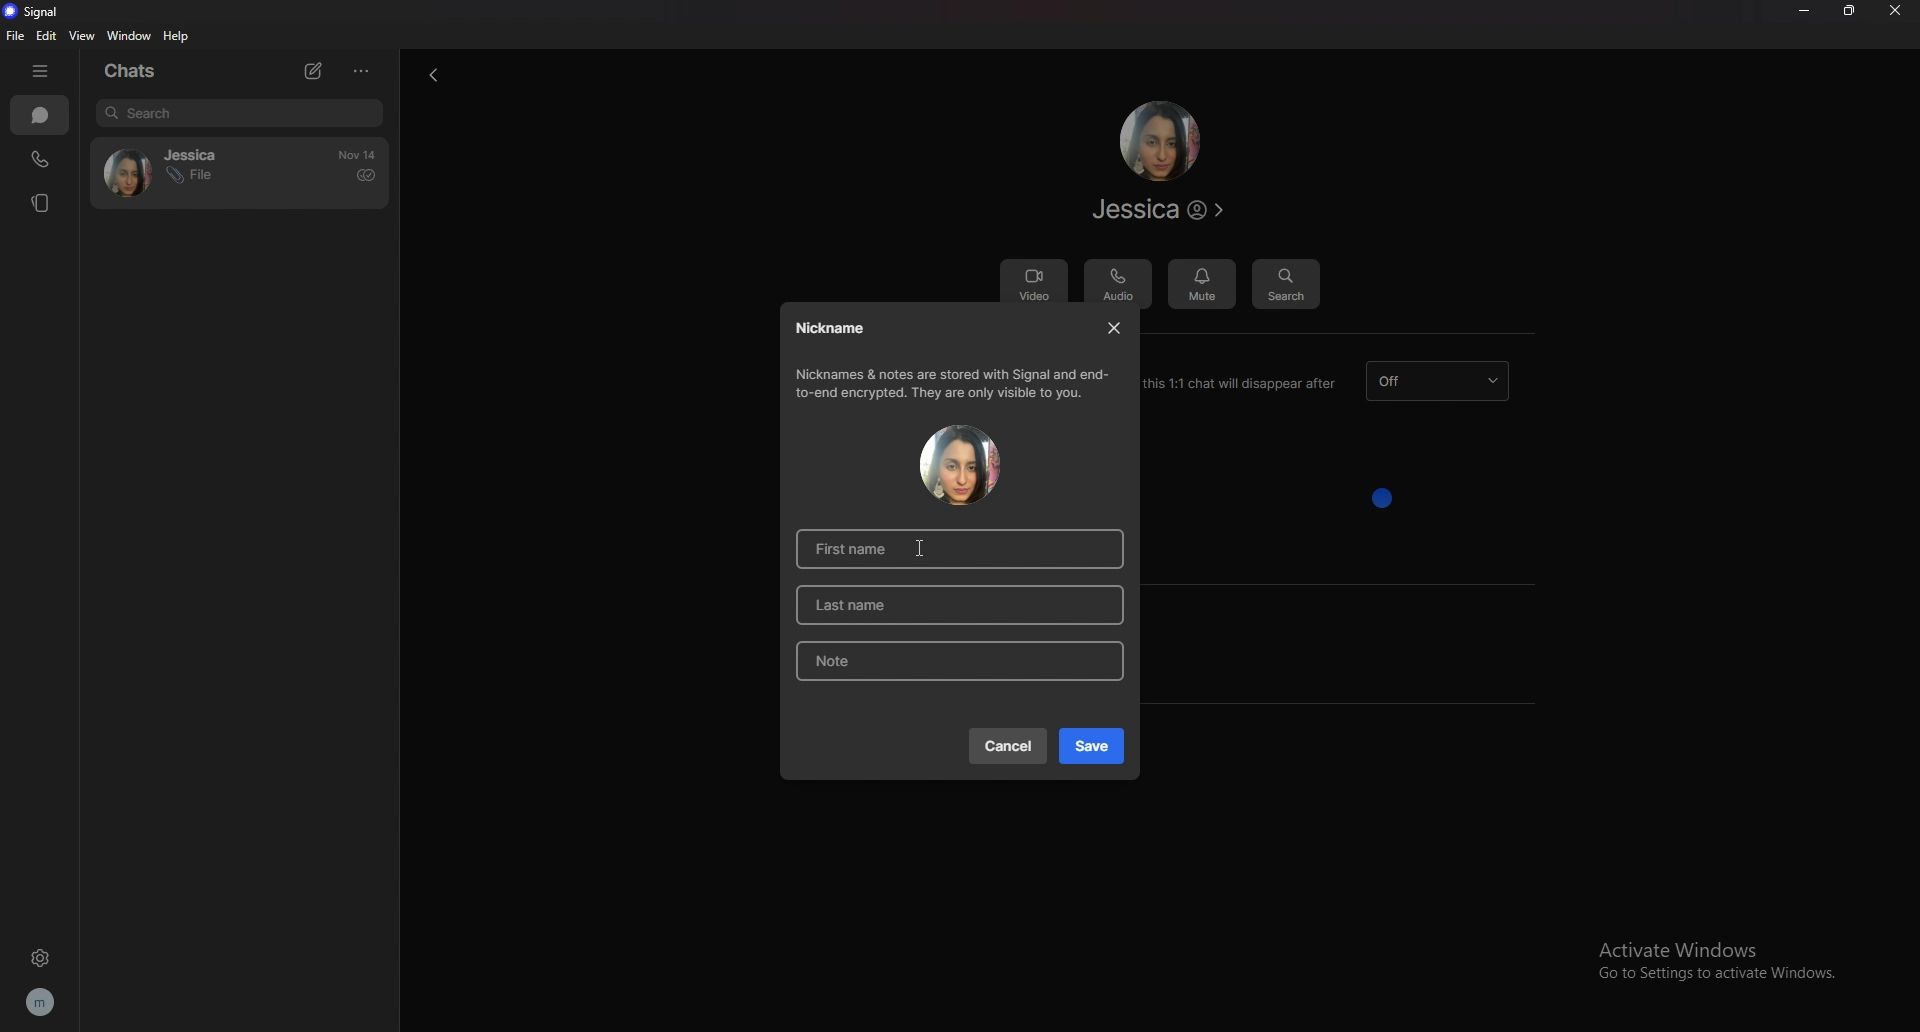 Image resolution: width=1920 pixels, height=1032 pixels. Describe the element at coordinates (967, 549) in the screenshot. I see `first name` at that location.